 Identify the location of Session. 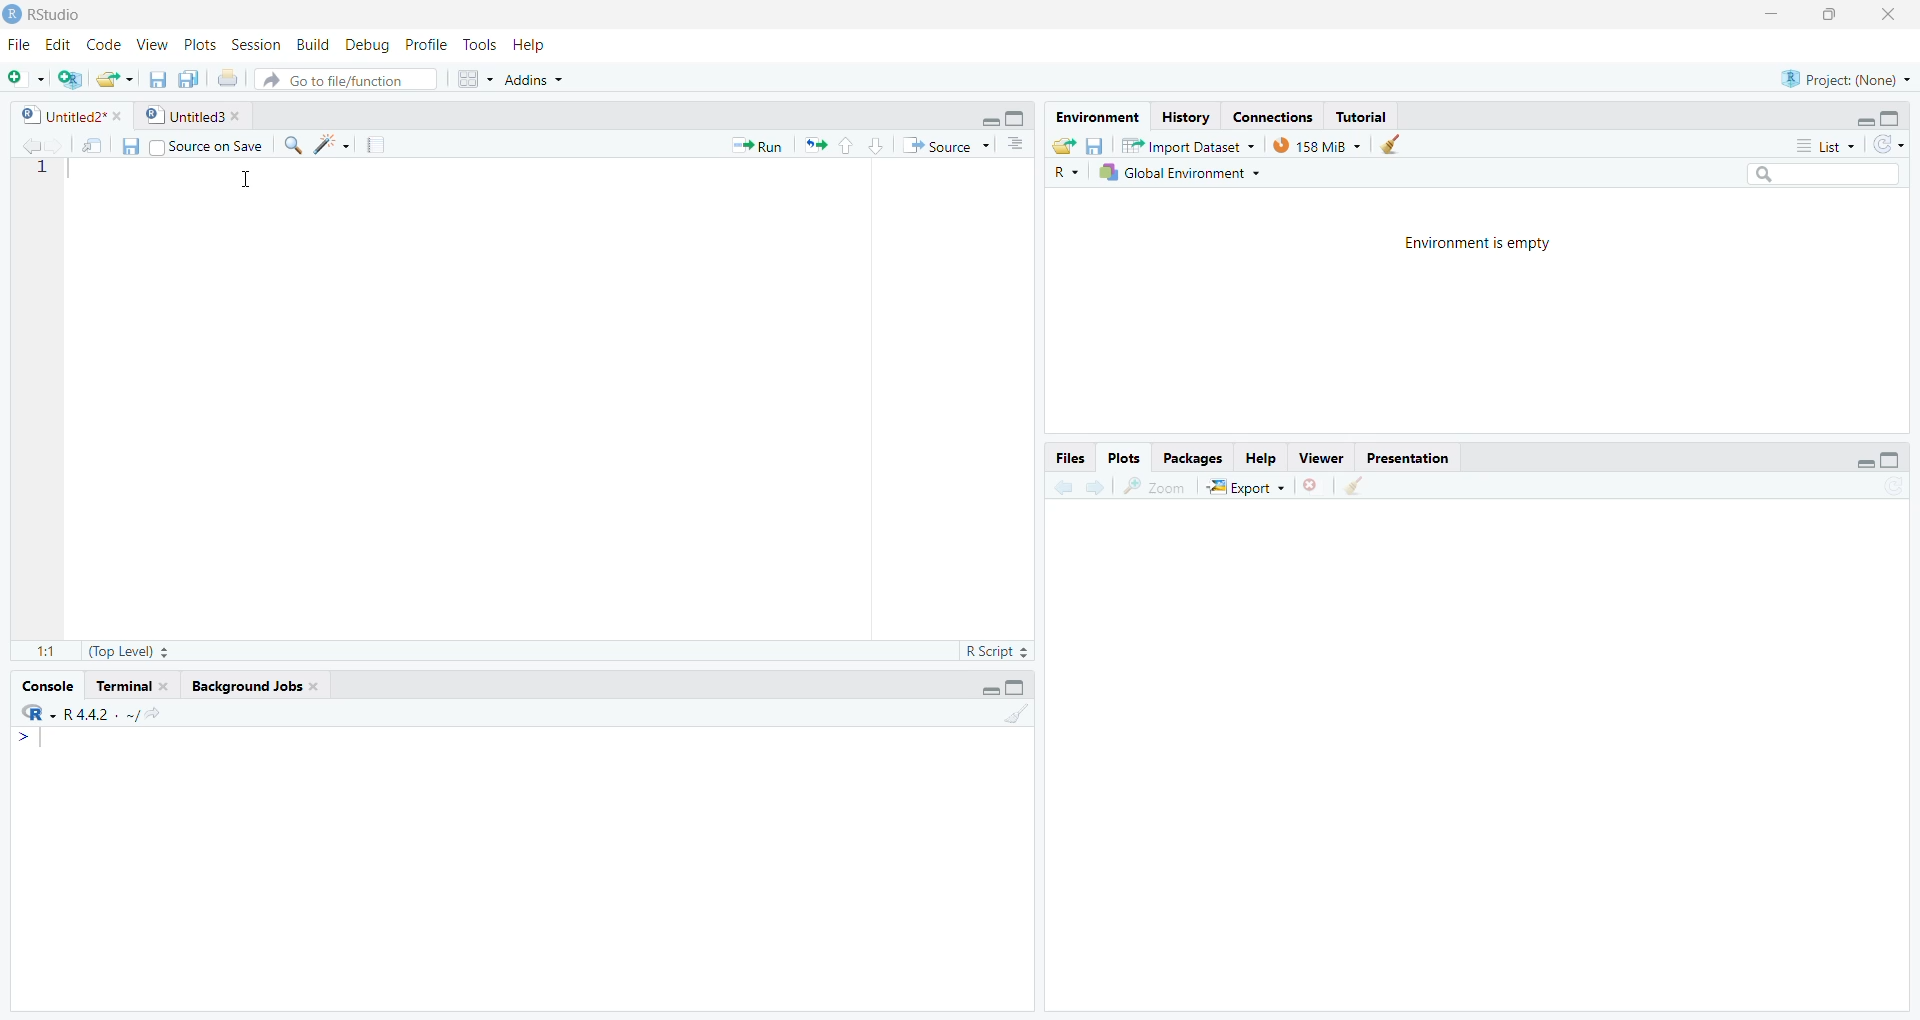
(251, 43).